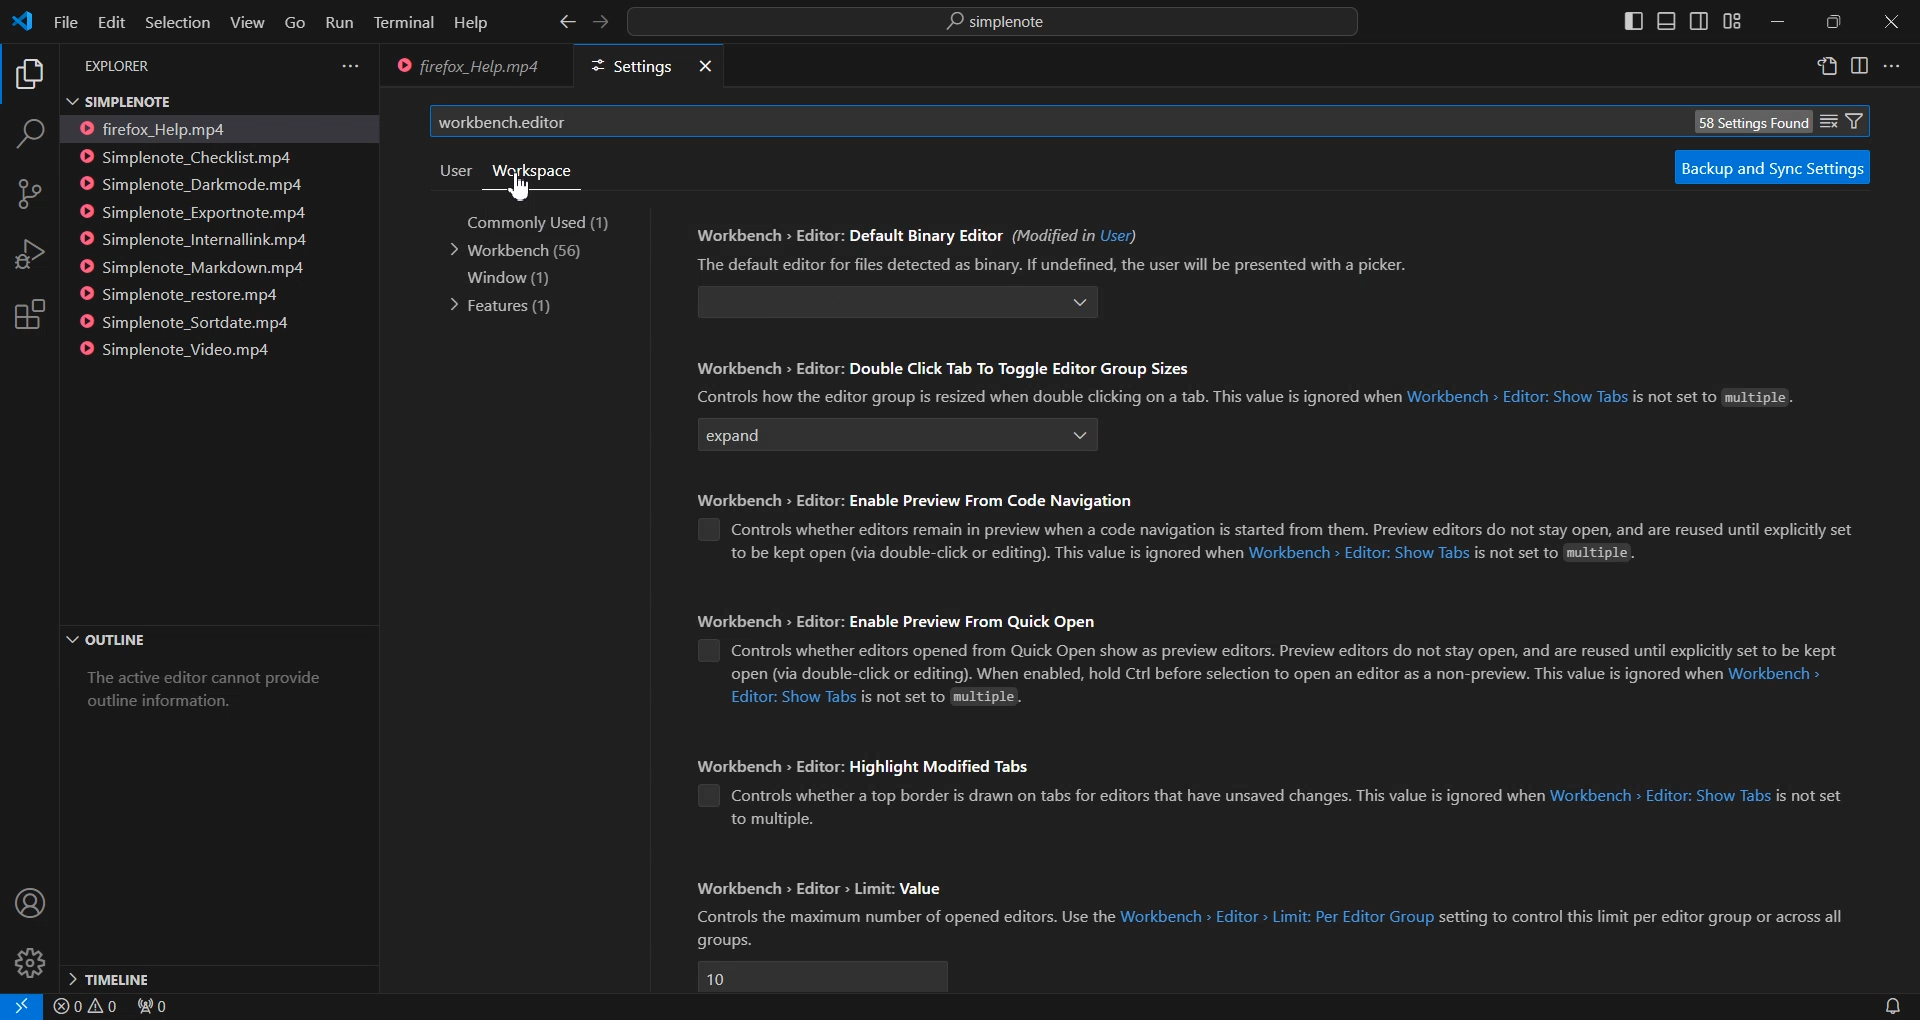 The width and height of the screenshot is (1920, 1020). Describe the element at coordinates (191, 268) in the screenshot. I see `) Simplenote_Markdown.mp4` at that location.